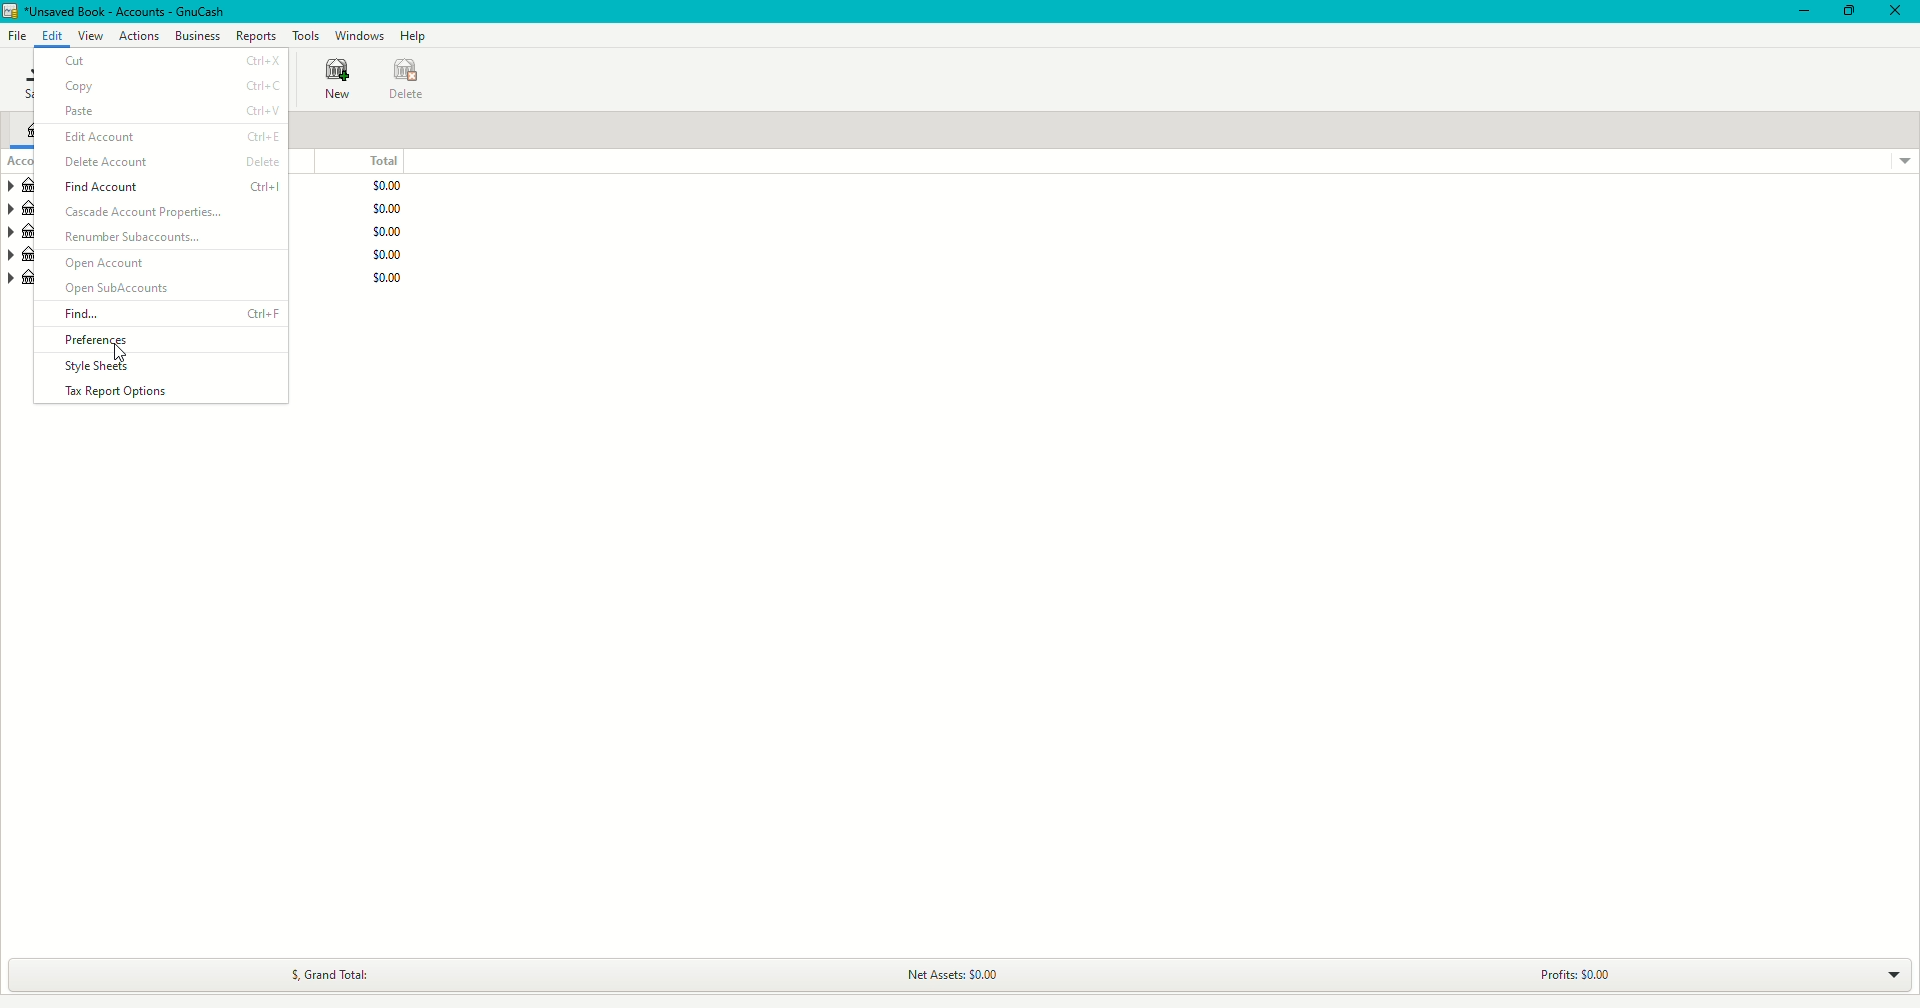 The image size is (1920, 1008). Describe the element at coordinates (1800, 13) in the screenshot. I see `Minimize` at that location.